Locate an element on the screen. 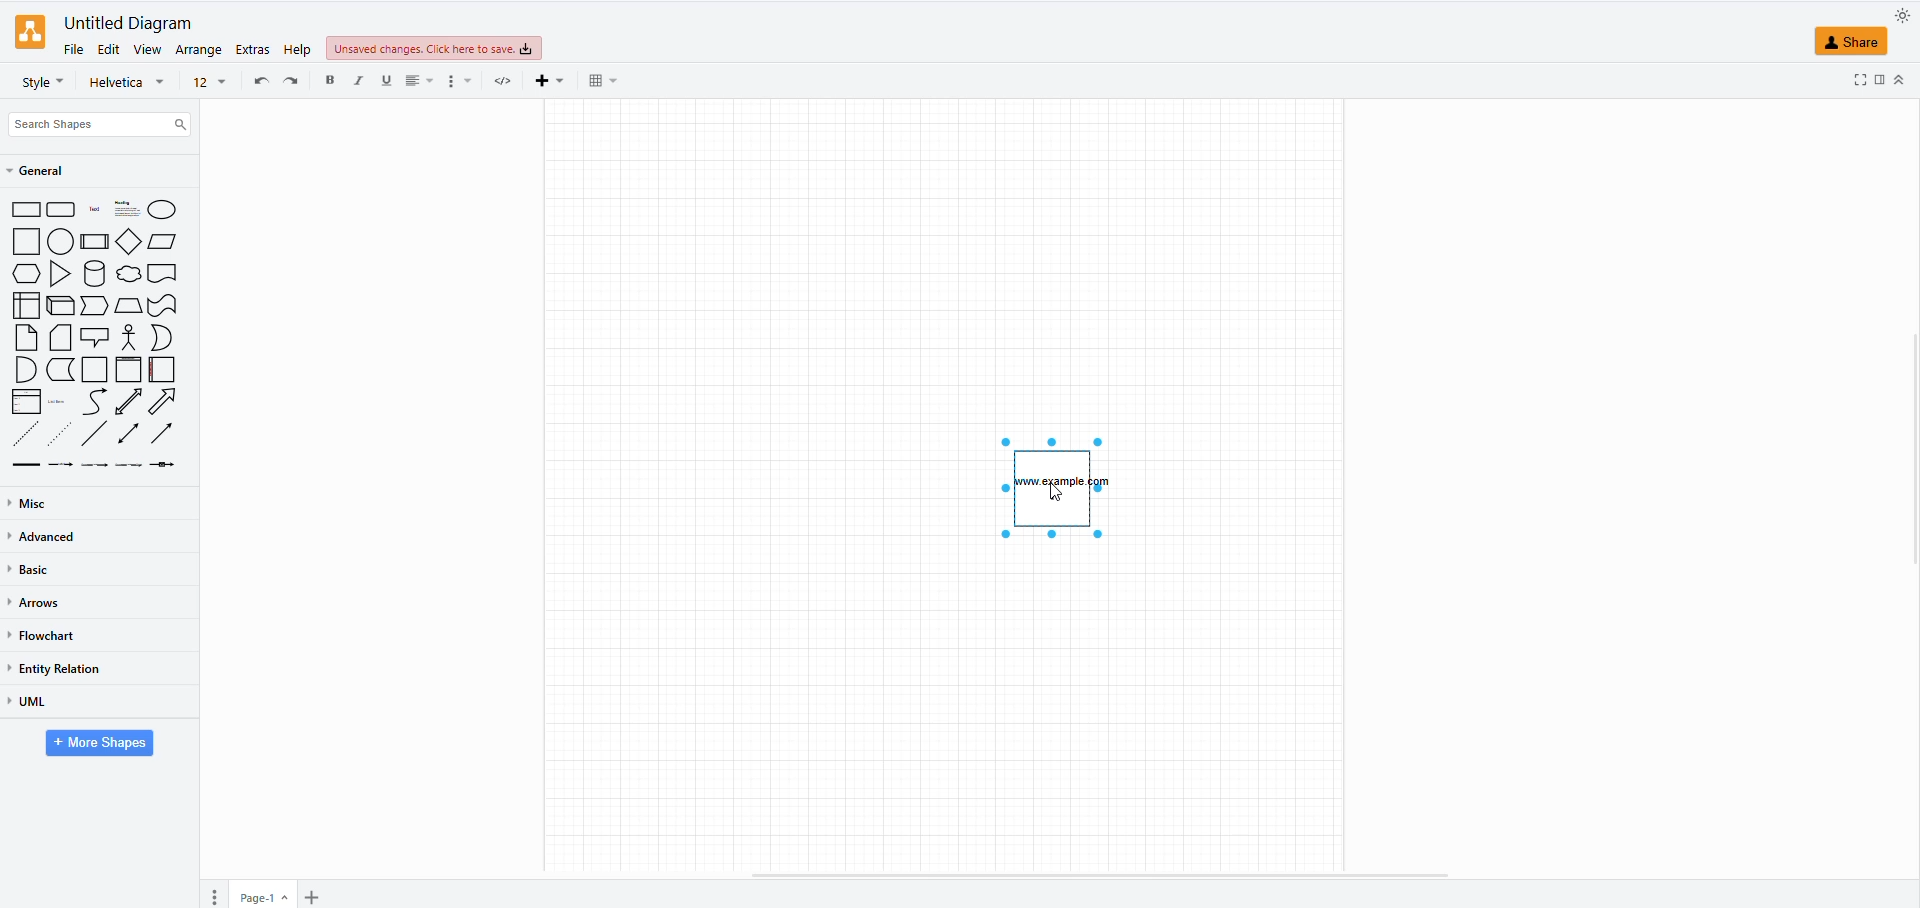 The image size is (1920, 908). basic is located at coordinates (38, 571).